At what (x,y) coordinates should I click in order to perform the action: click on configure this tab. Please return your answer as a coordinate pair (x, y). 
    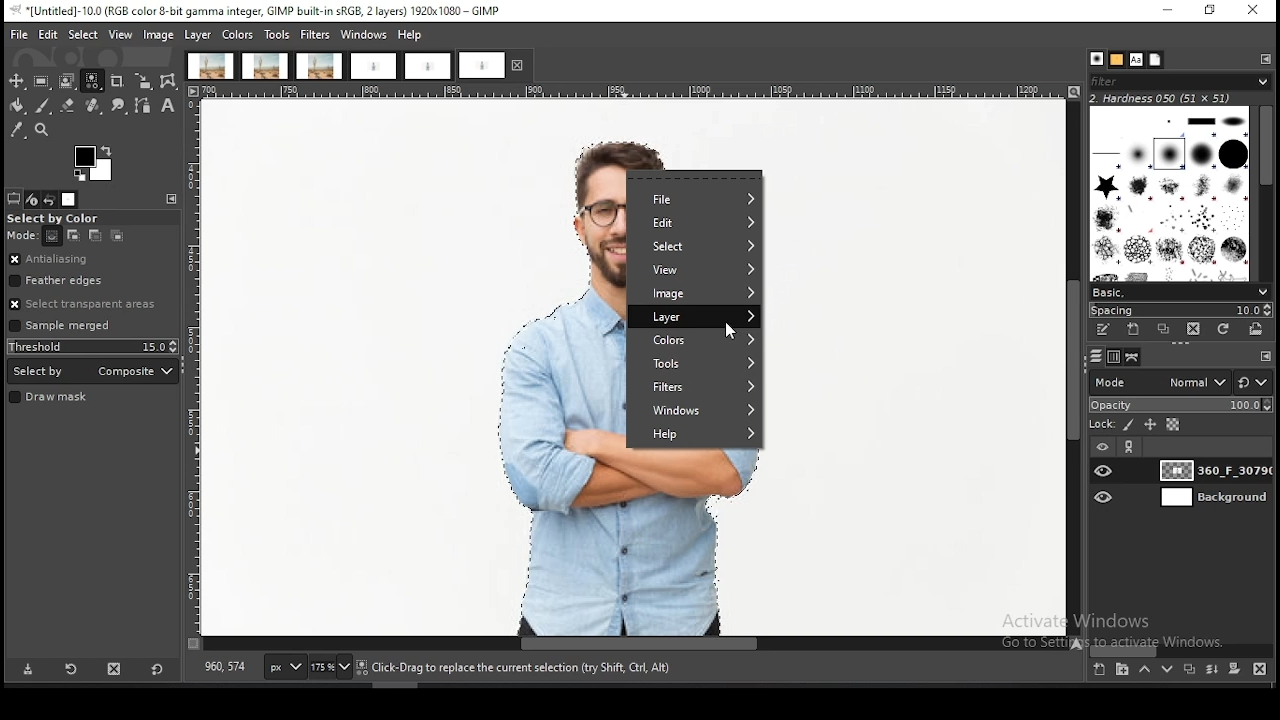
    Looking at the image, I should click on (1265, 356).